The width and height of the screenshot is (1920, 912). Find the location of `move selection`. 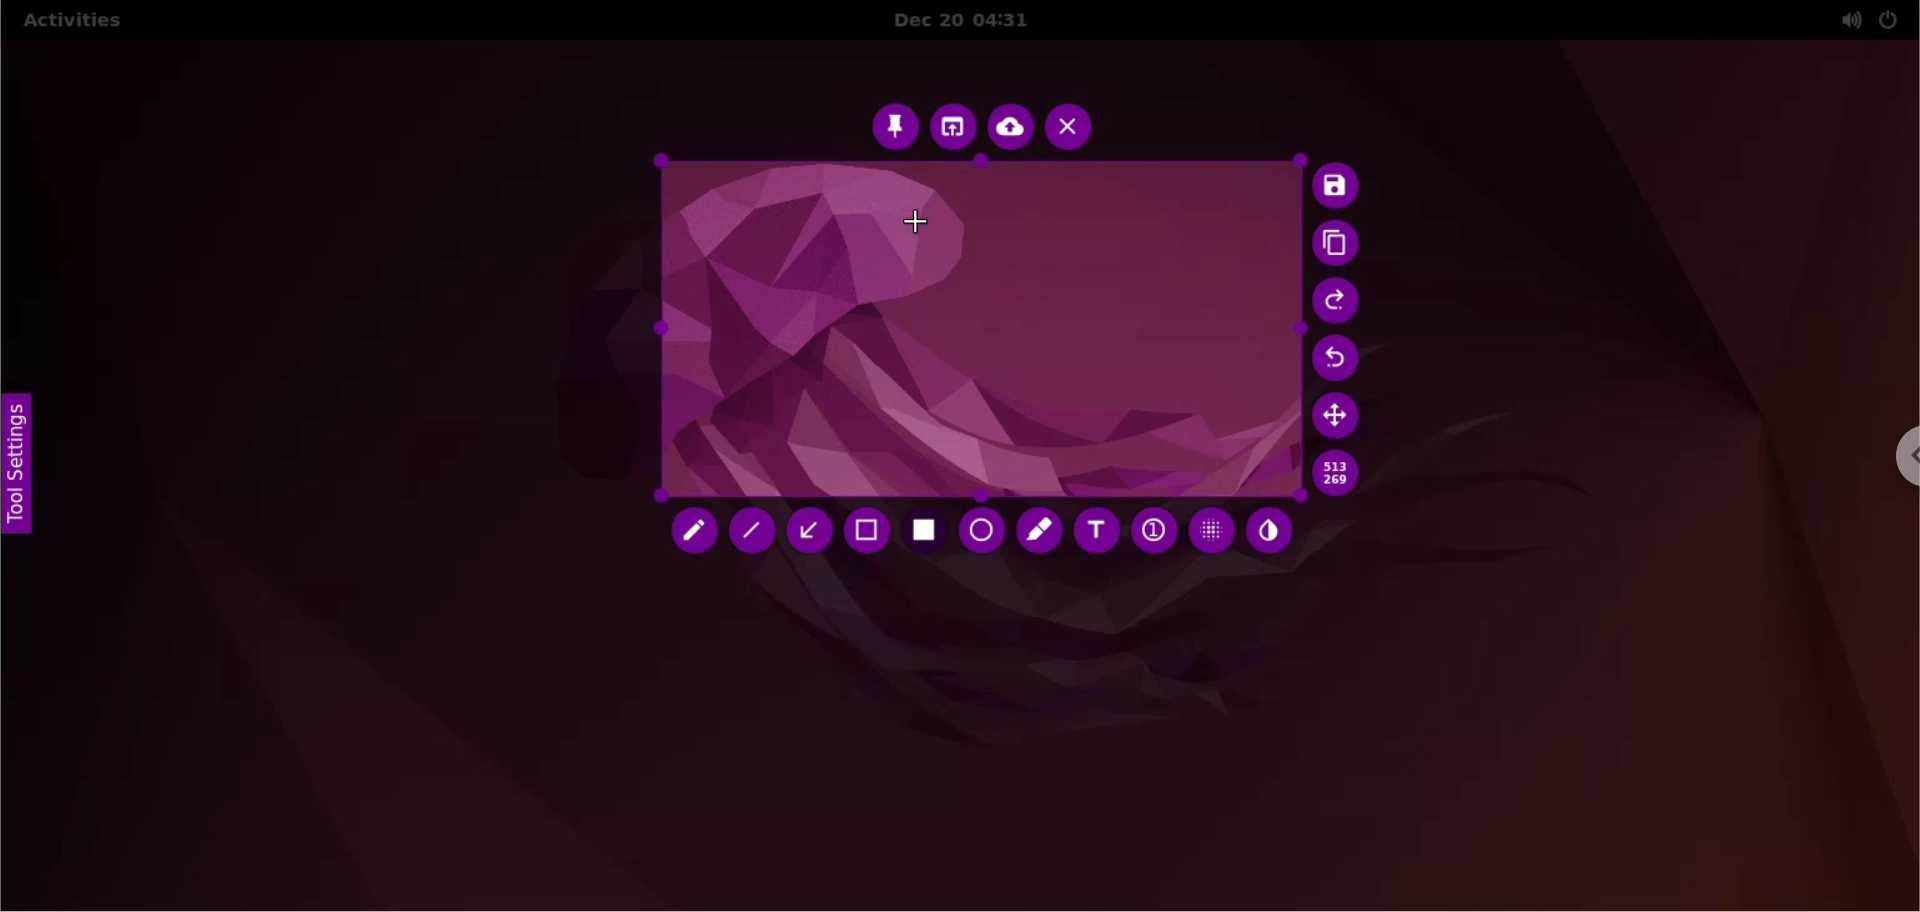

move selection is located at coordinates (1337, 416).